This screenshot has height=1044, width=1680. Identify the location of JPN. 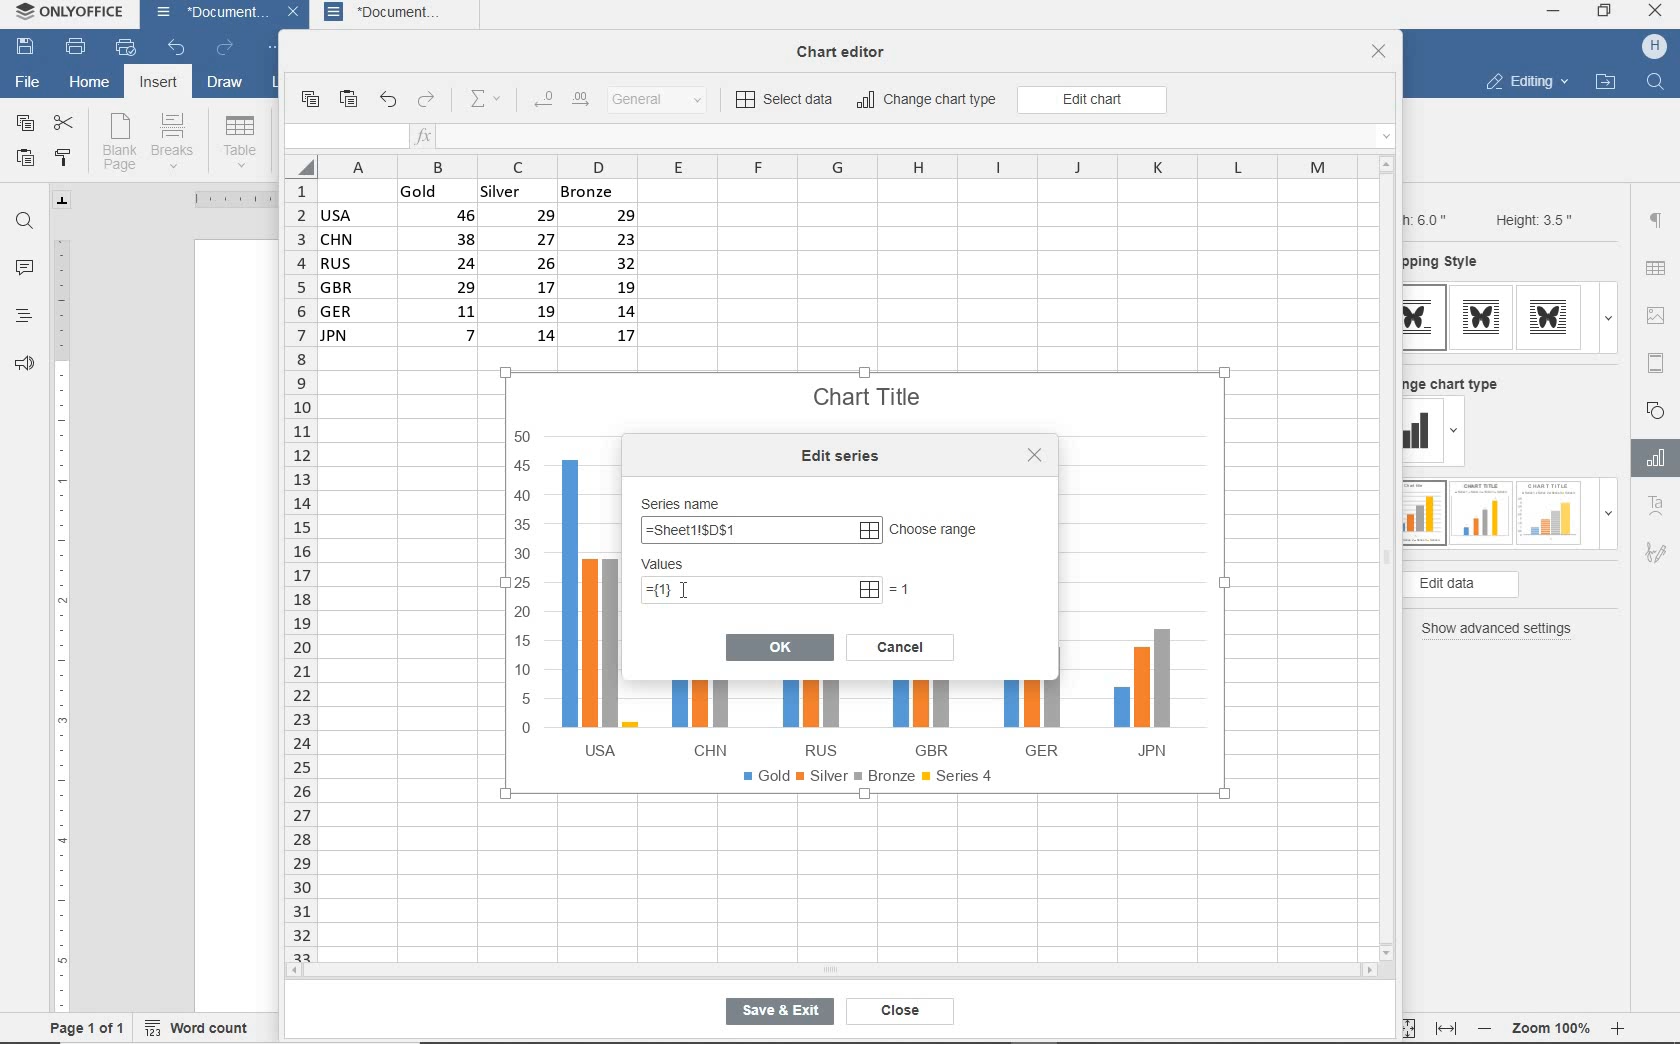
(1137, 696).